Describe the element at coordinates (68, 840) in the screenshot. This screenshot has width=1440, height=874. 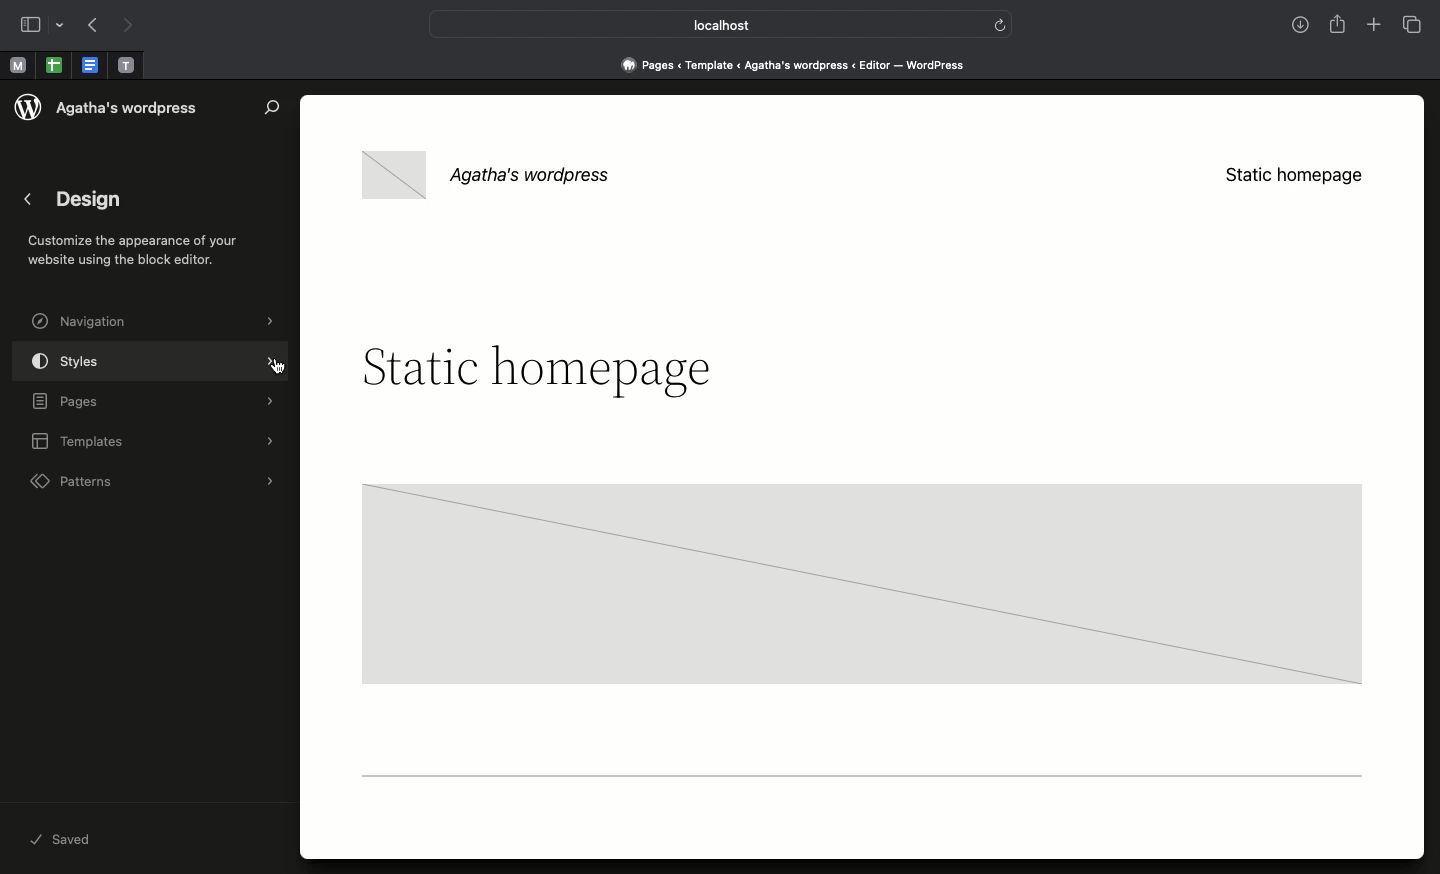
I see `Saved` at that location.